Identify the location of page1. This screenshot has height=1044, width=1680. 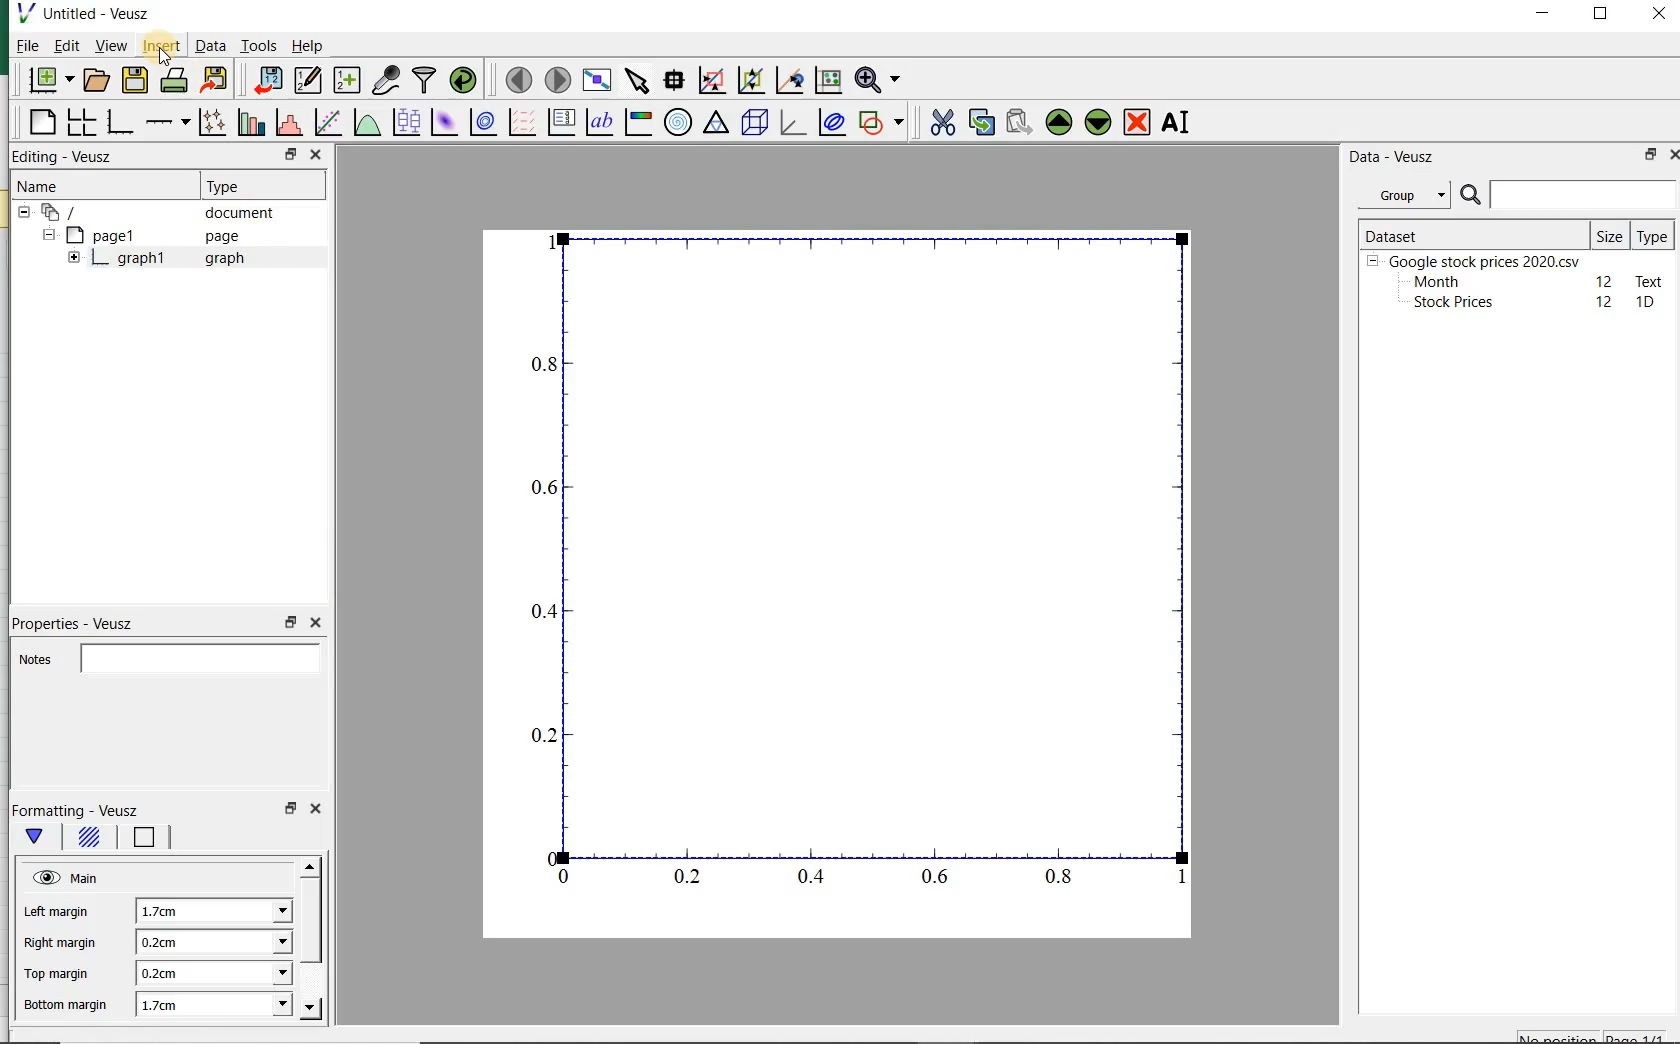
(145, 236).